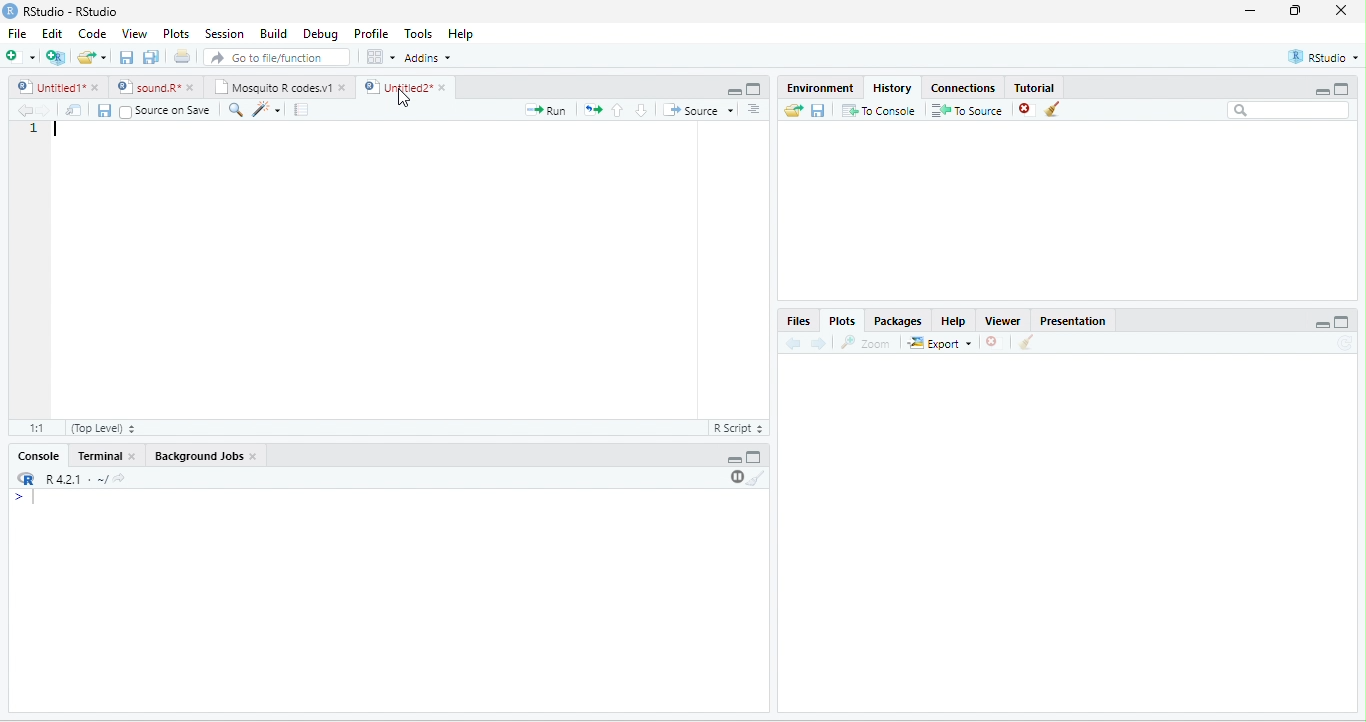  I want to click on maximize, so click(754, 89).